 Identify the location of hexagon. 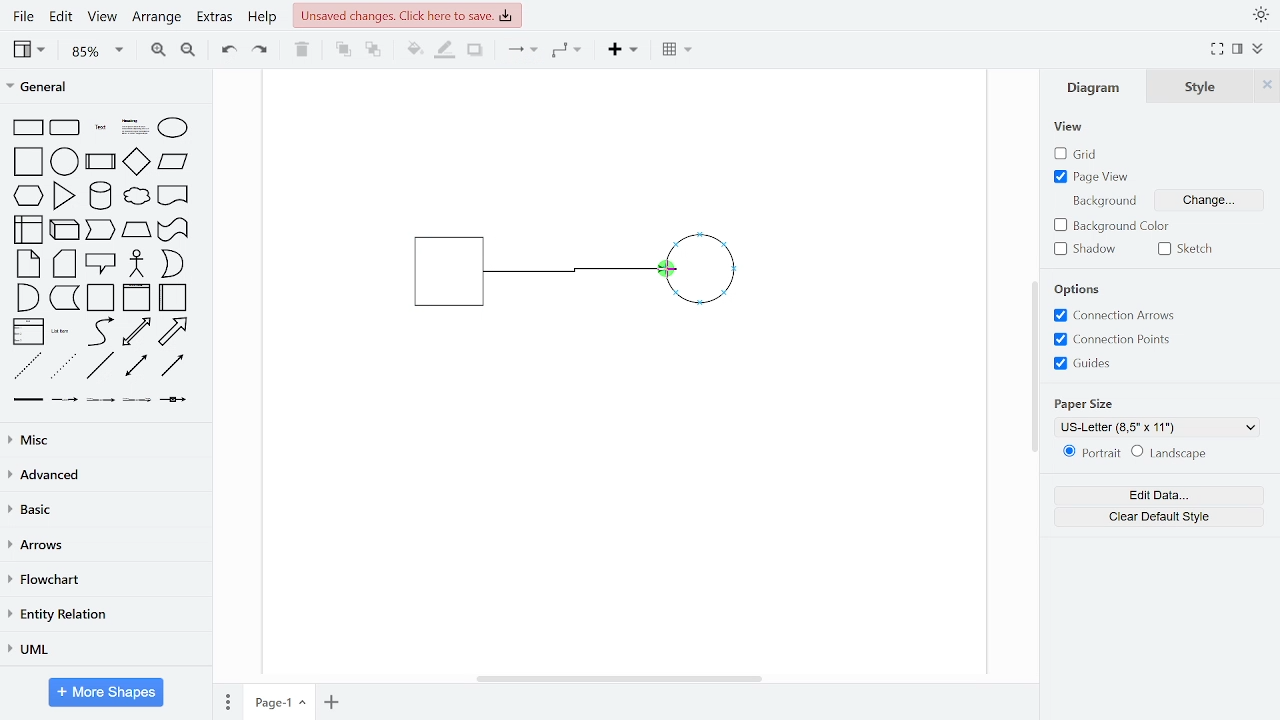
(32, 197).